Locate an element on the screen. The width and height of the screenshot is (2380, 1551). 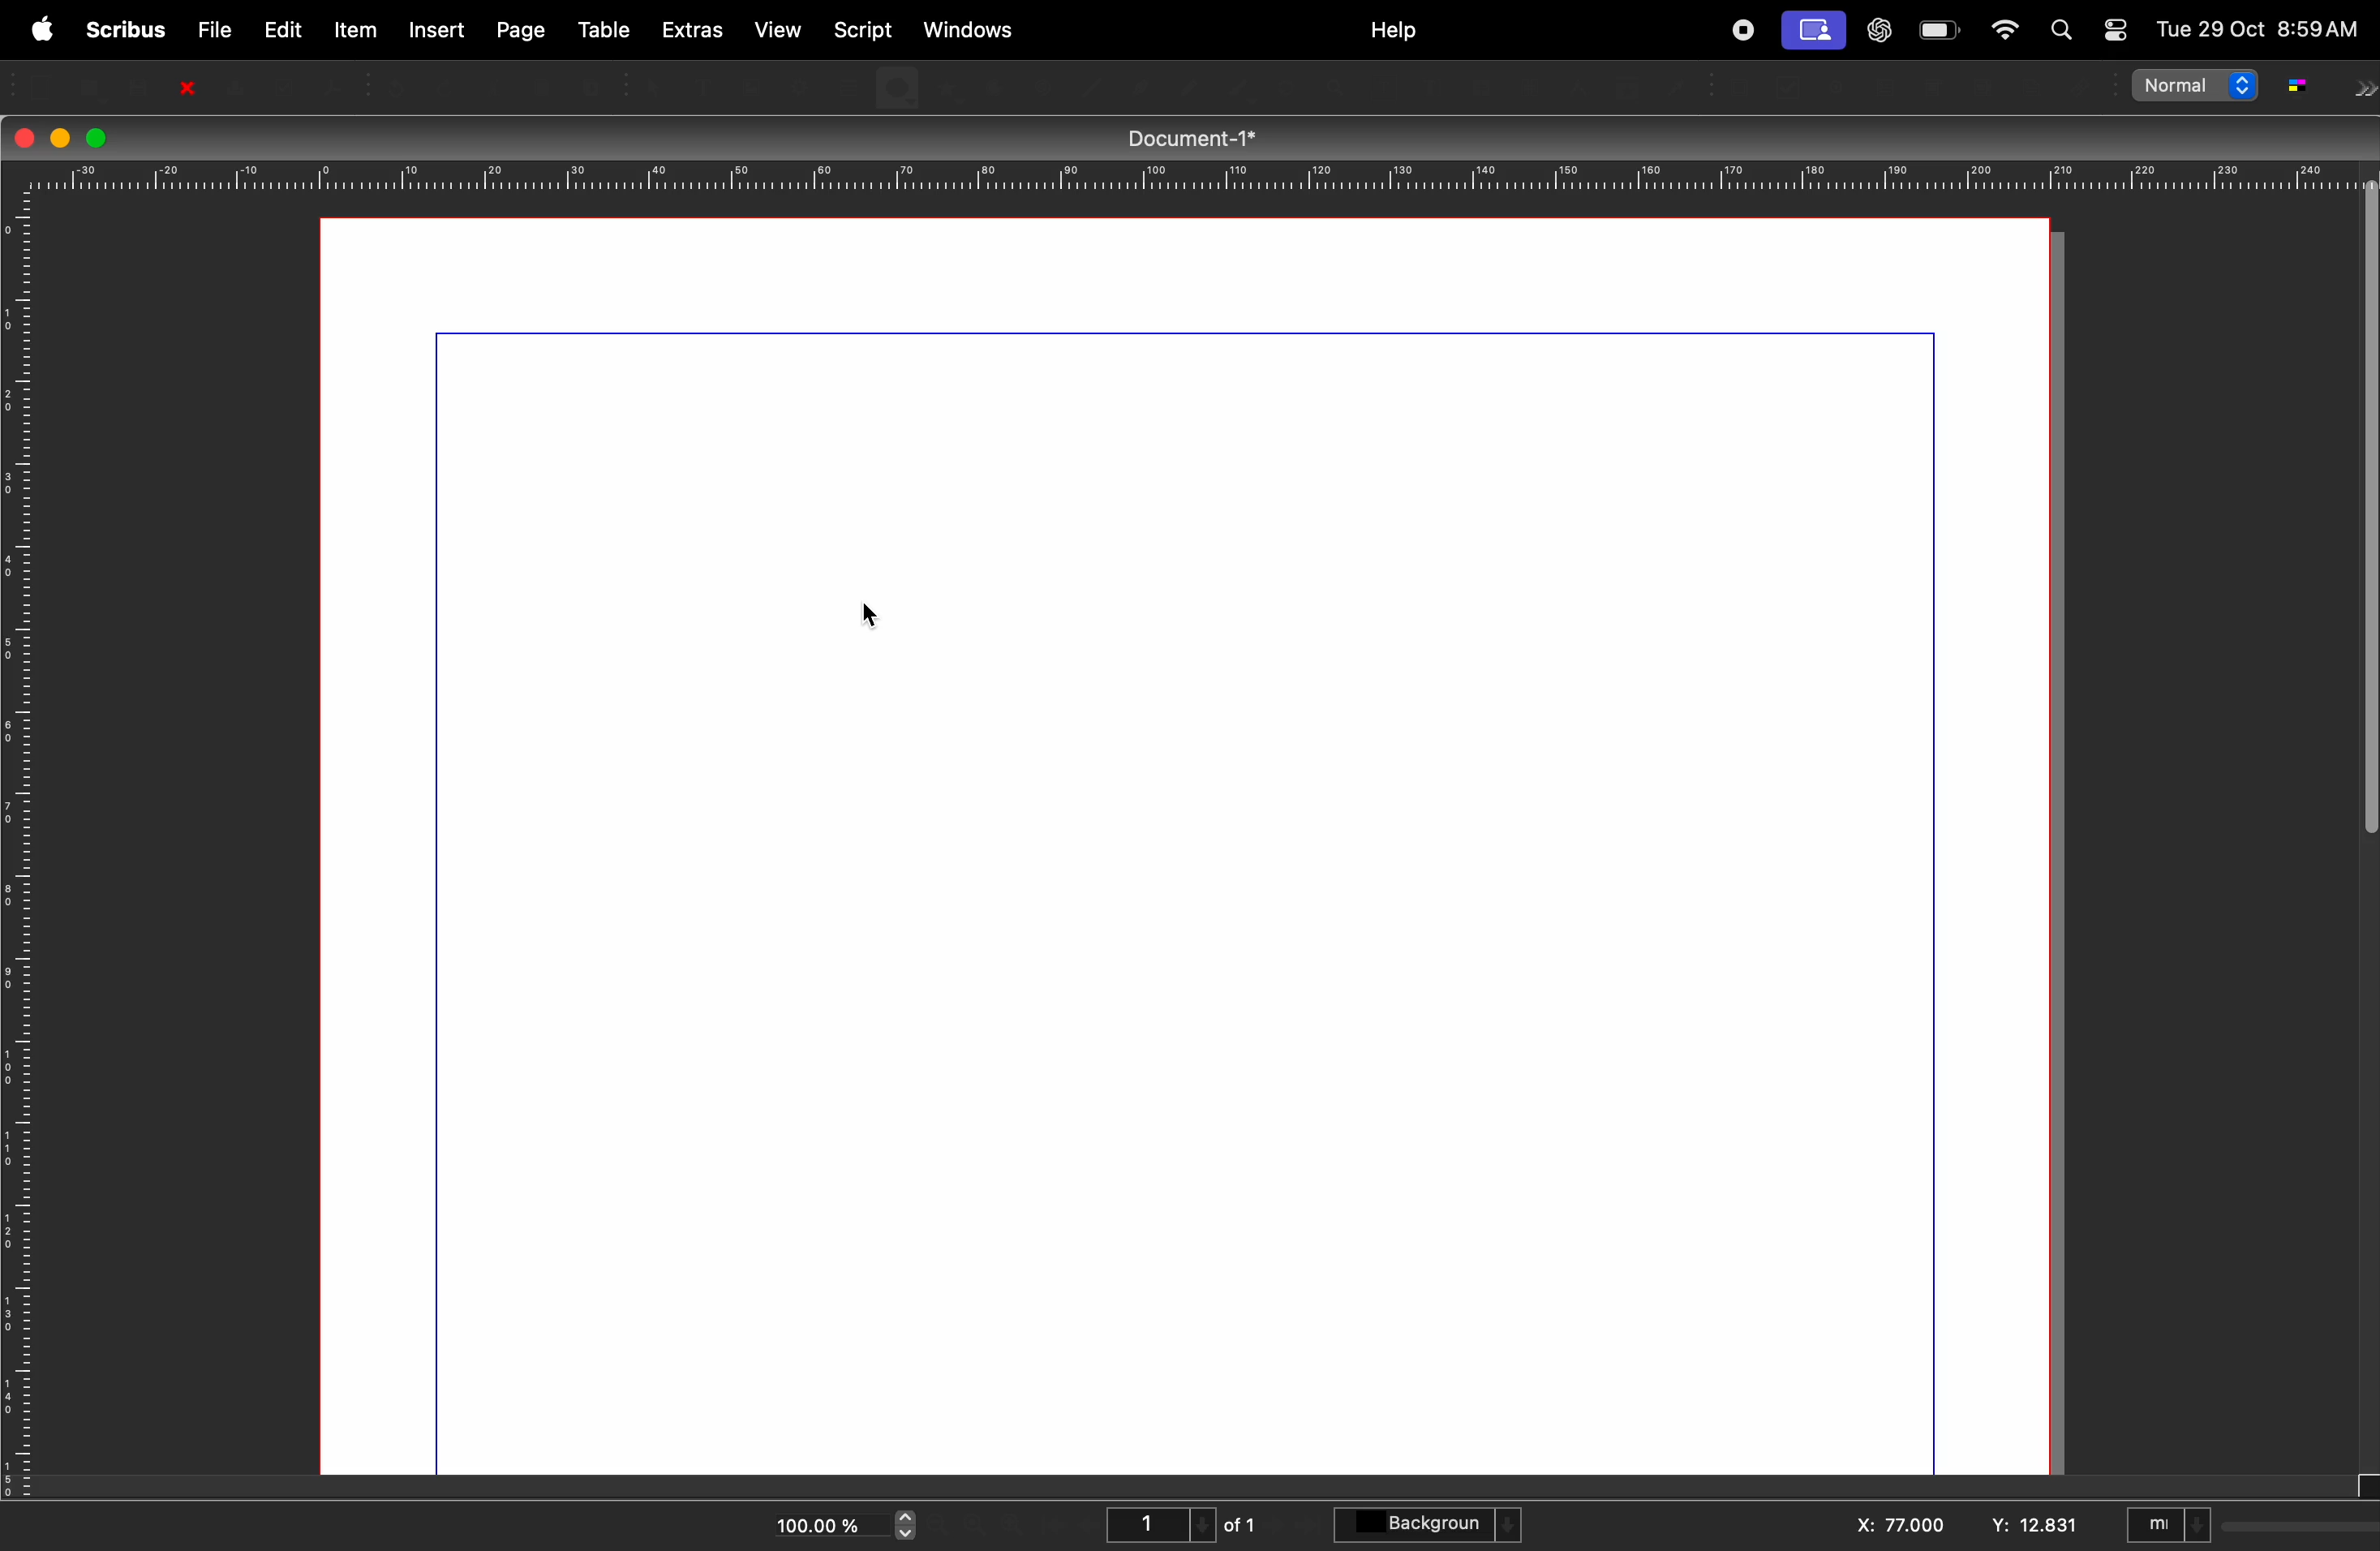
Bezier curve is located at coordinates (1192, 86).